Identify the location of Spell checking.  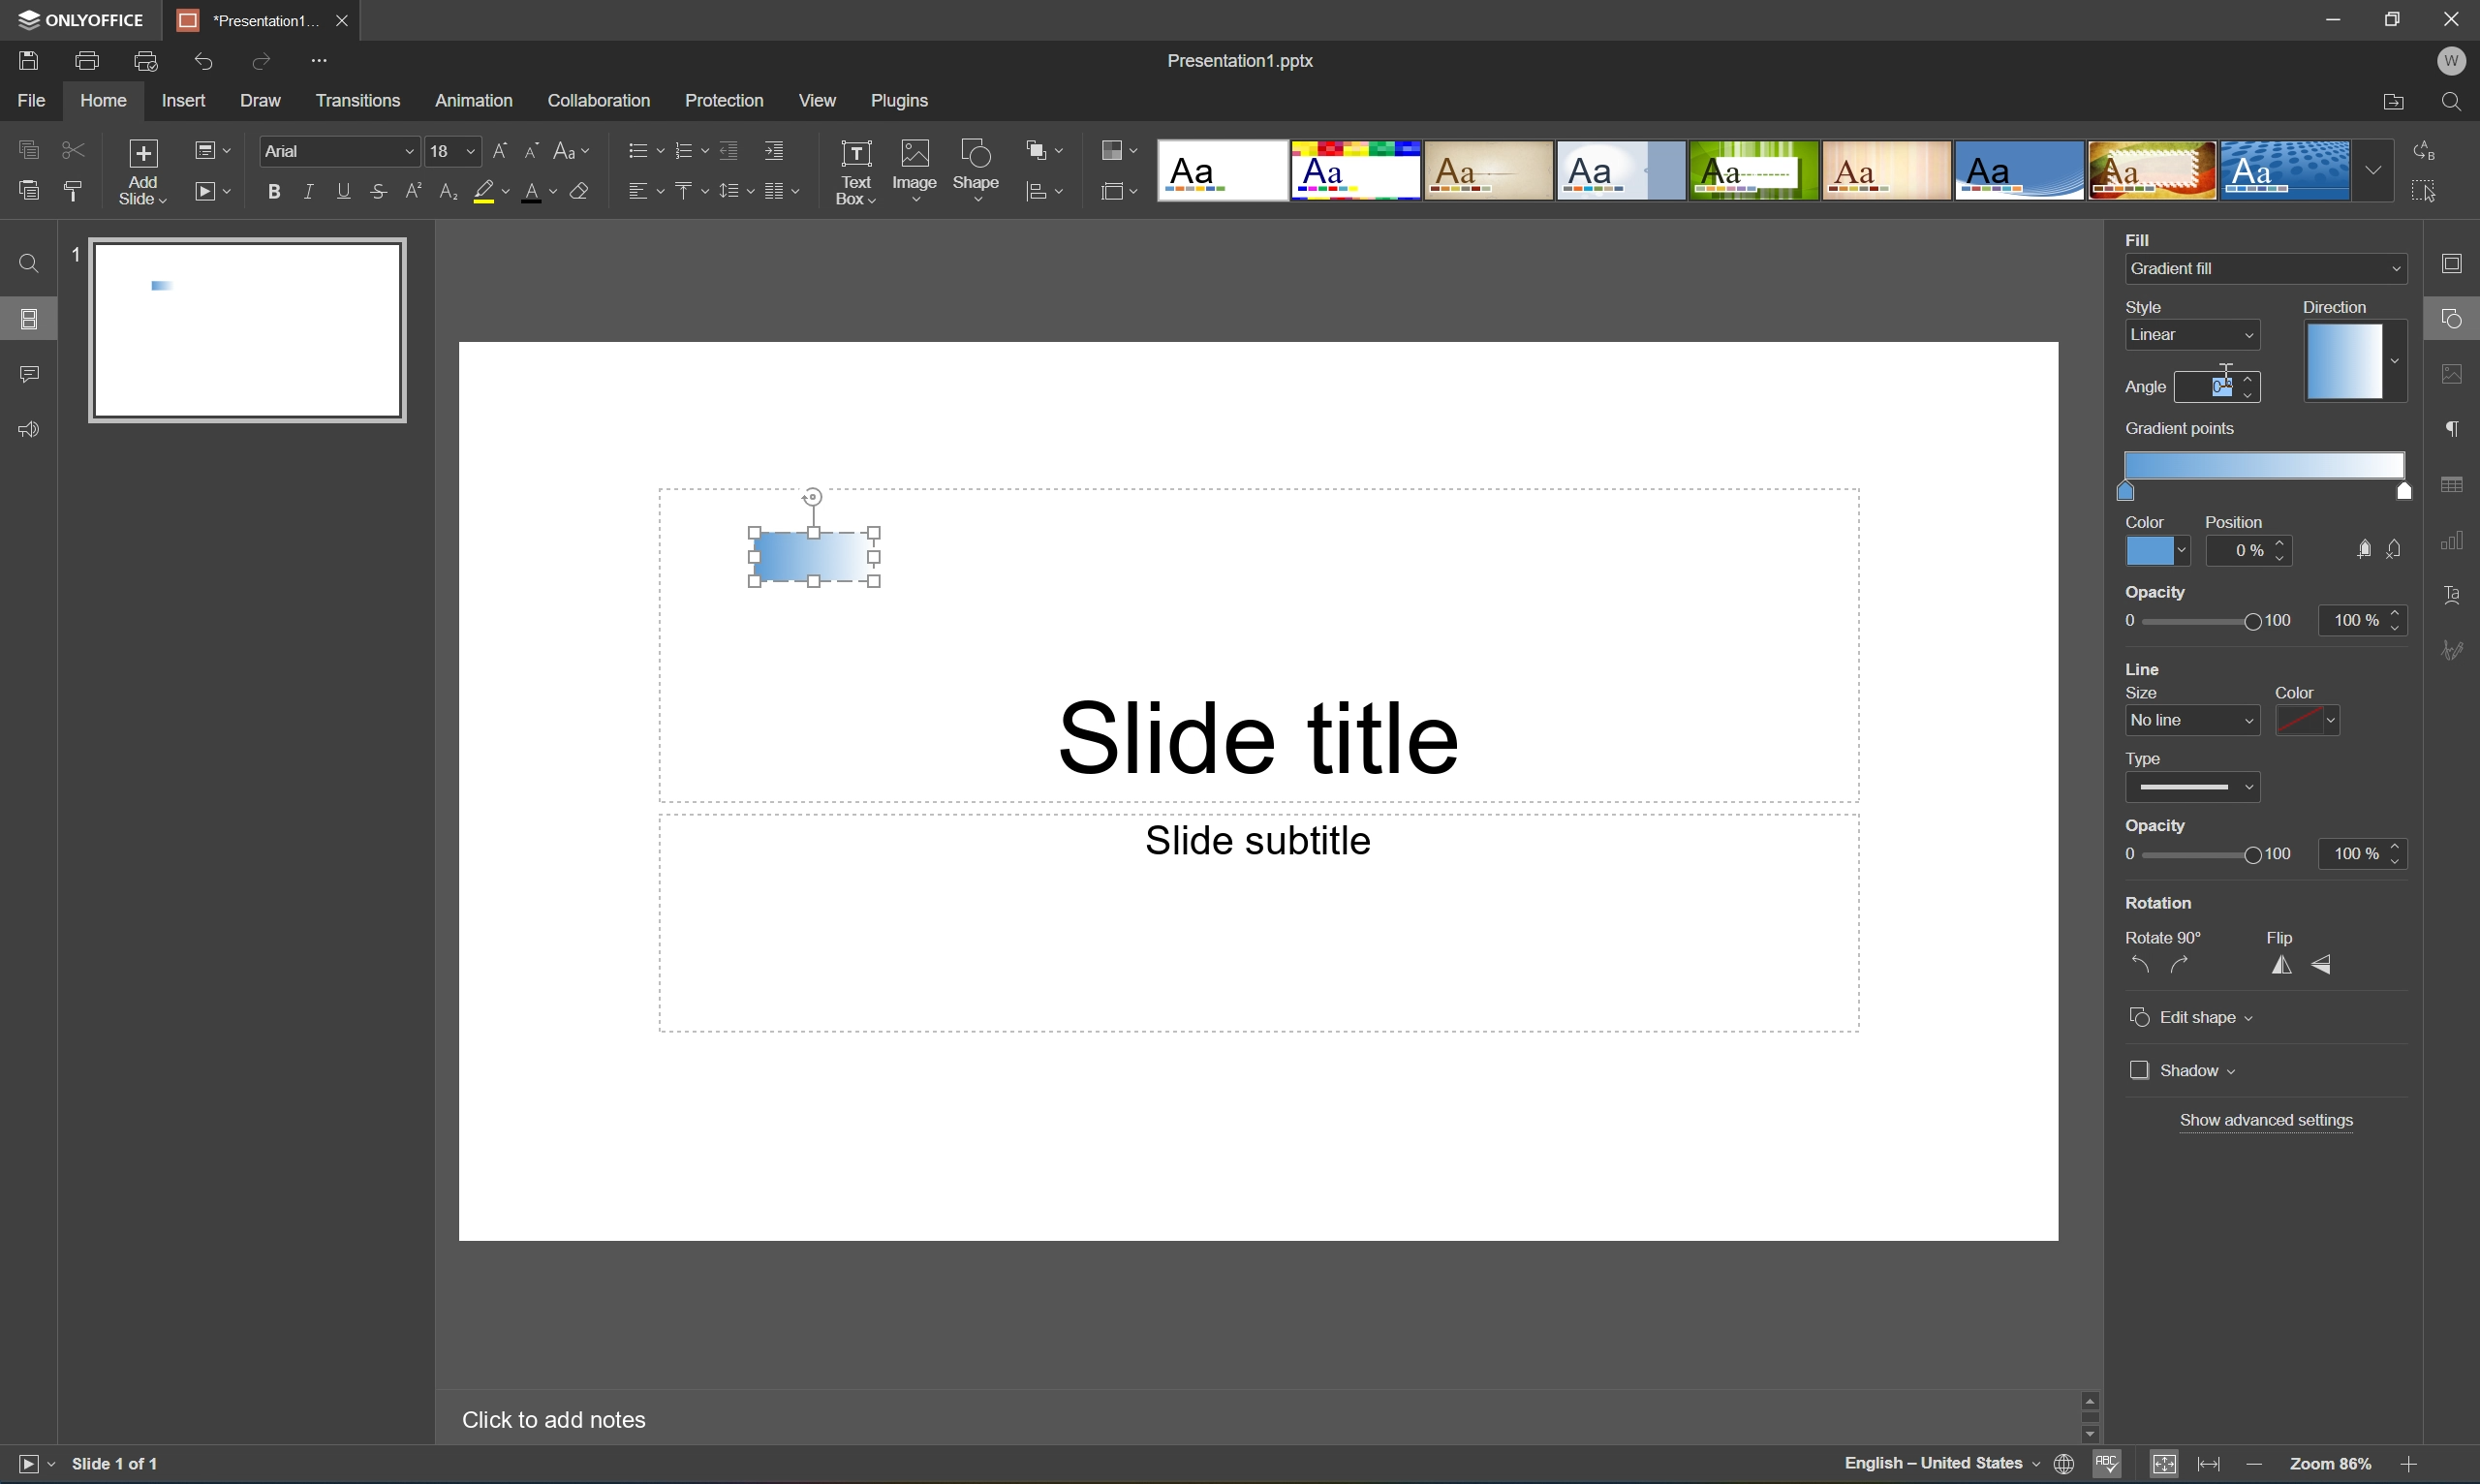
(2108, 1467).